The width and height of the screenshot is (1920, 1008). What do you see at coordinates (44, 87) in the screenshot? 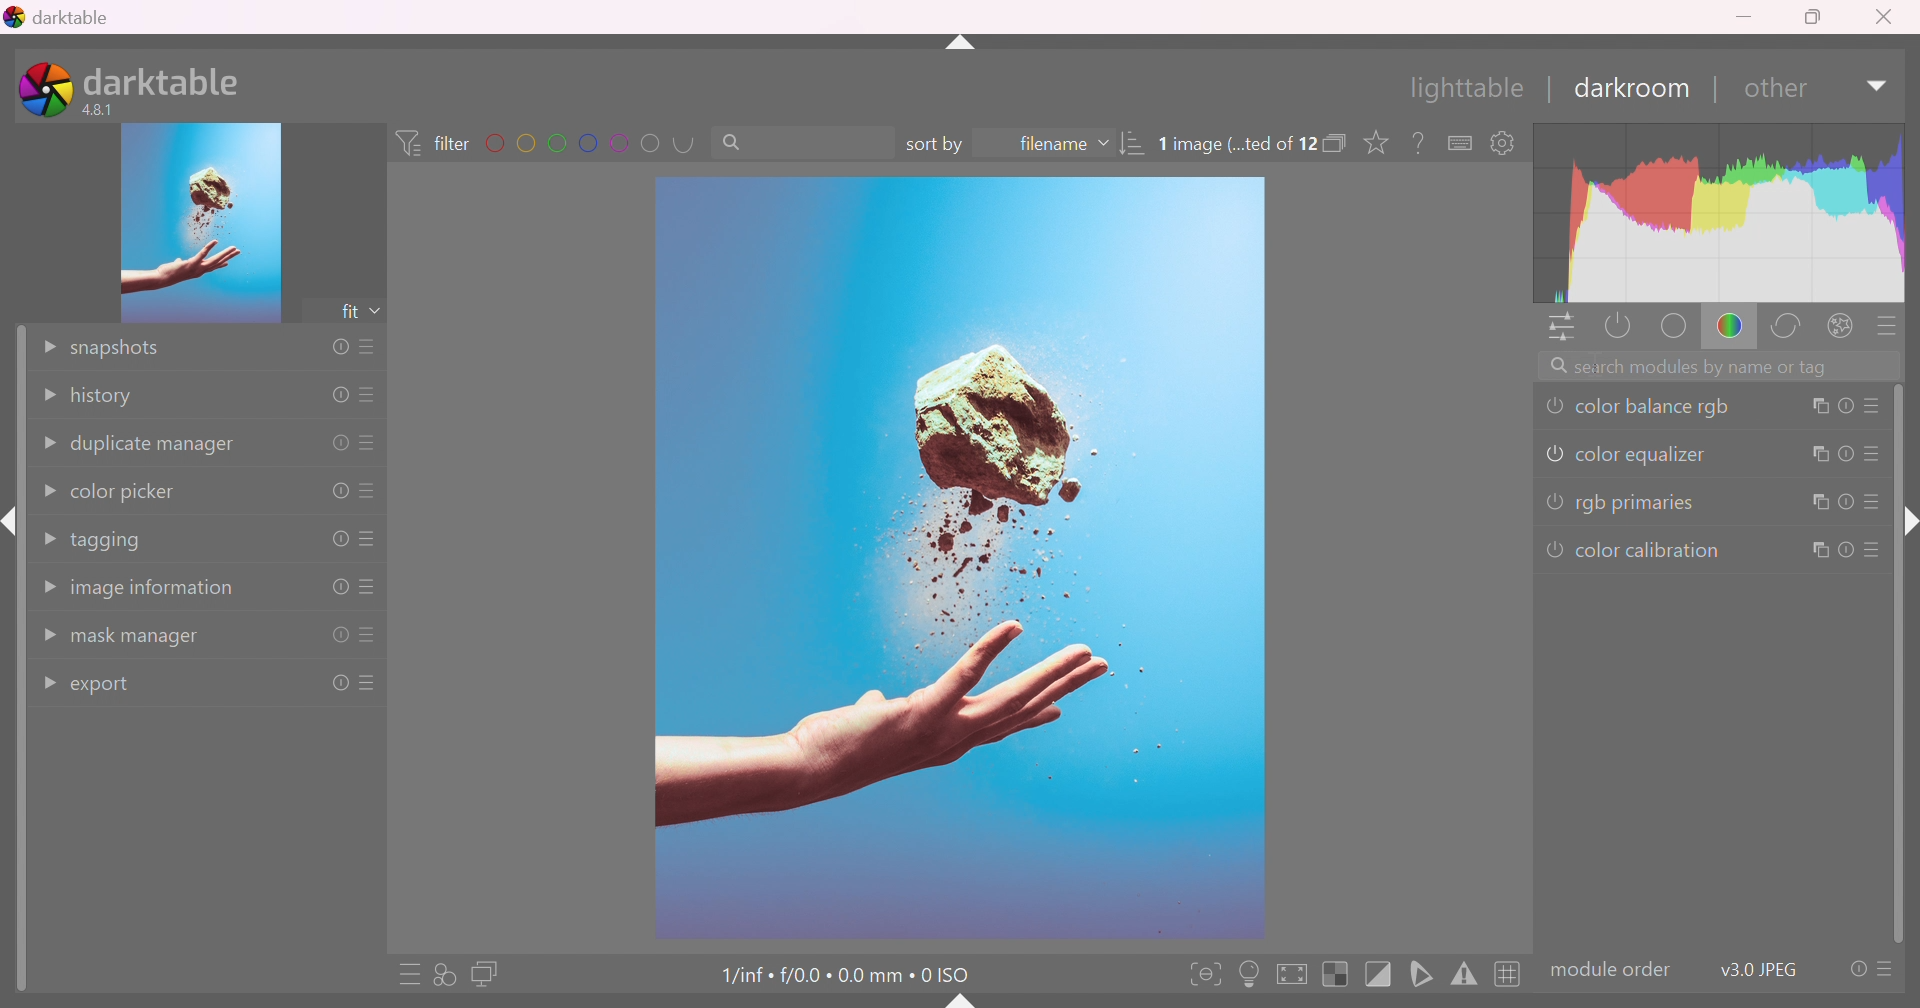
I see `darktable` at bounding box center [44, 87].